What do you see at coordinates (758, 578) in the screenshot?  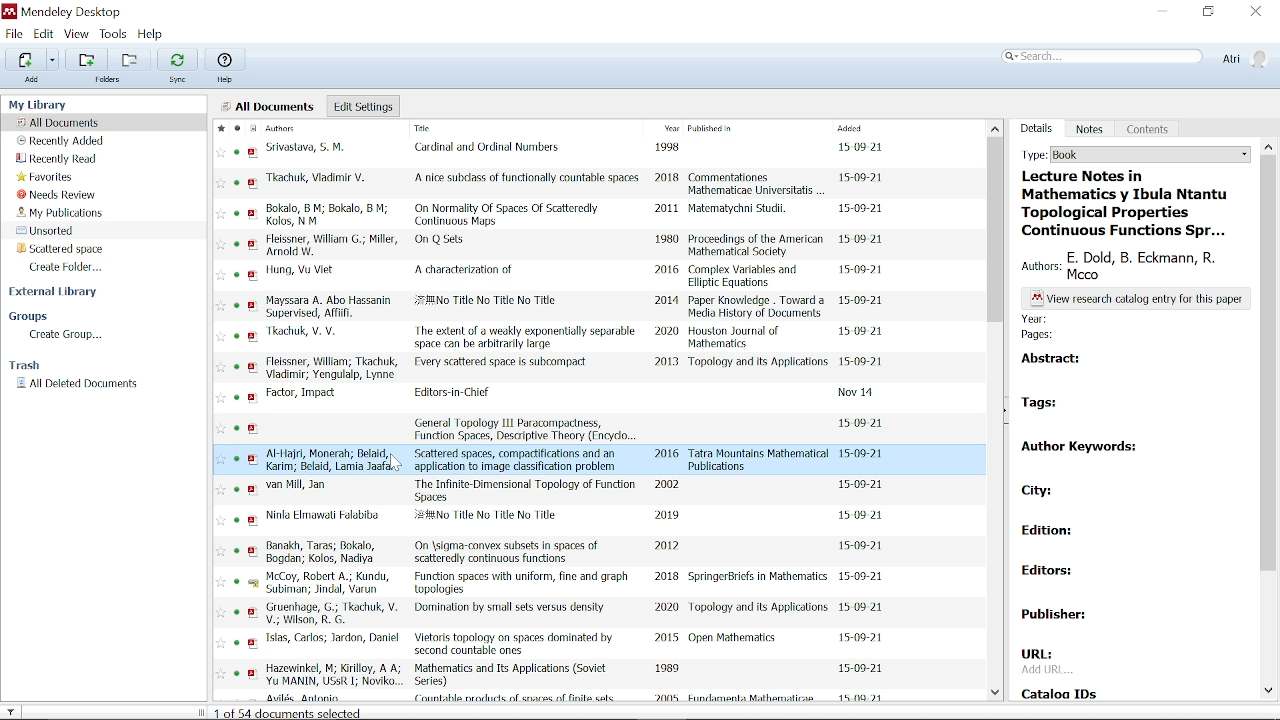 I see `SpringerBricfs in Mathematics` at bounding box center [758, 578].